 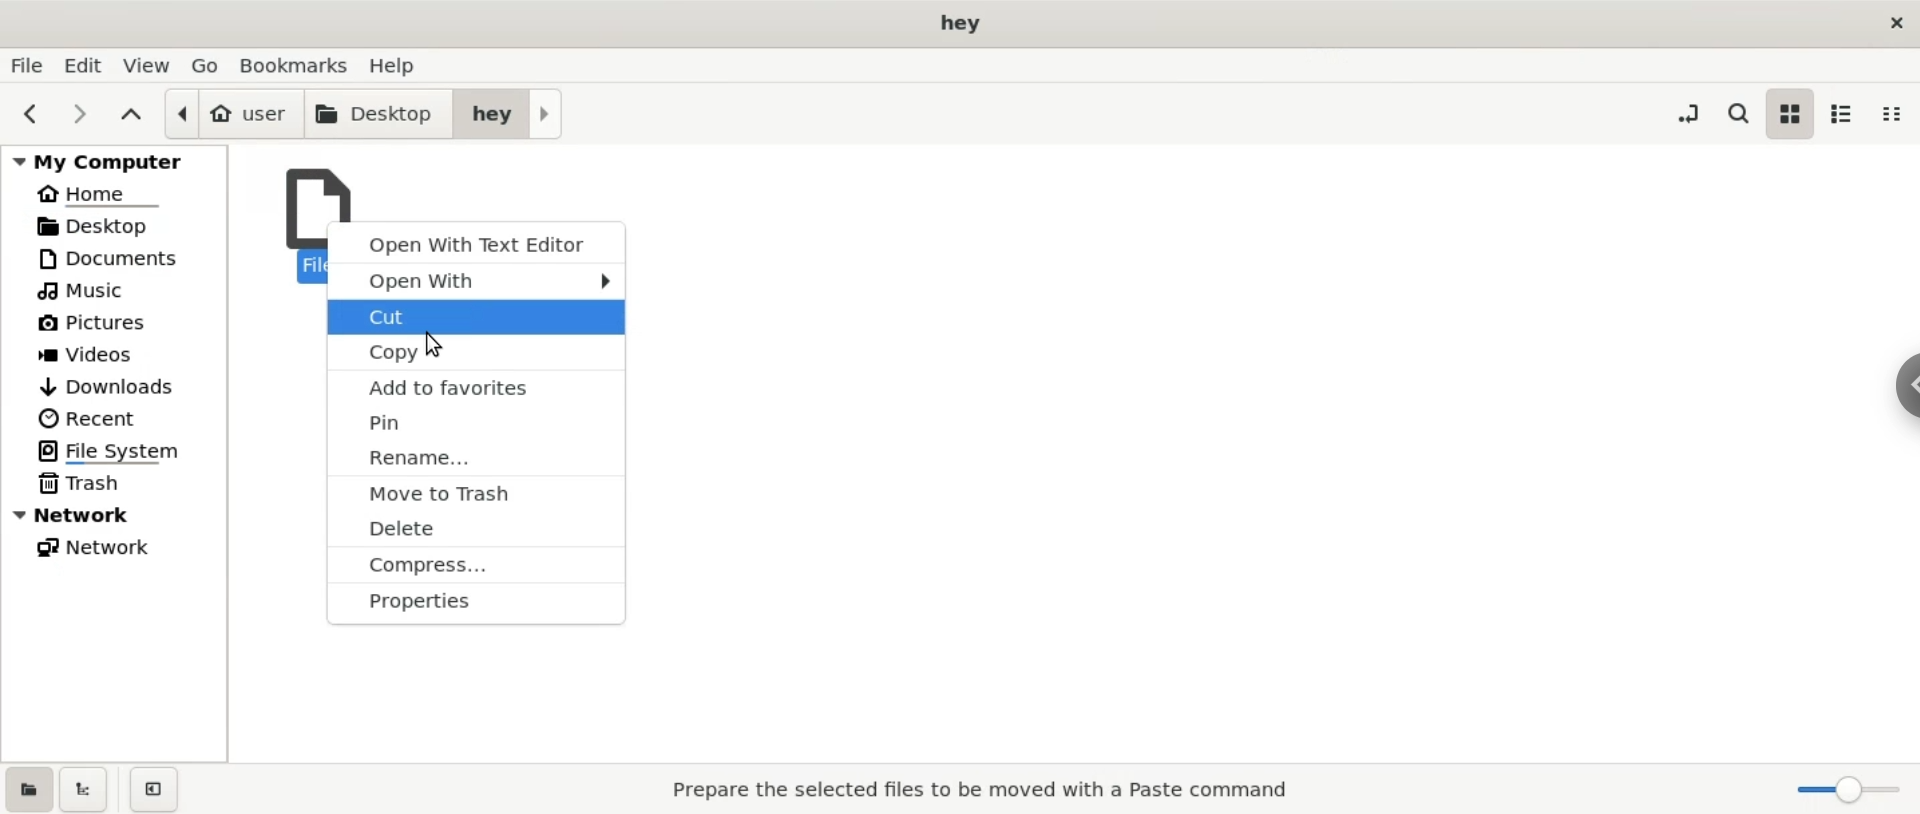 I want to click on sidebar, so click(x=1895, y=386).